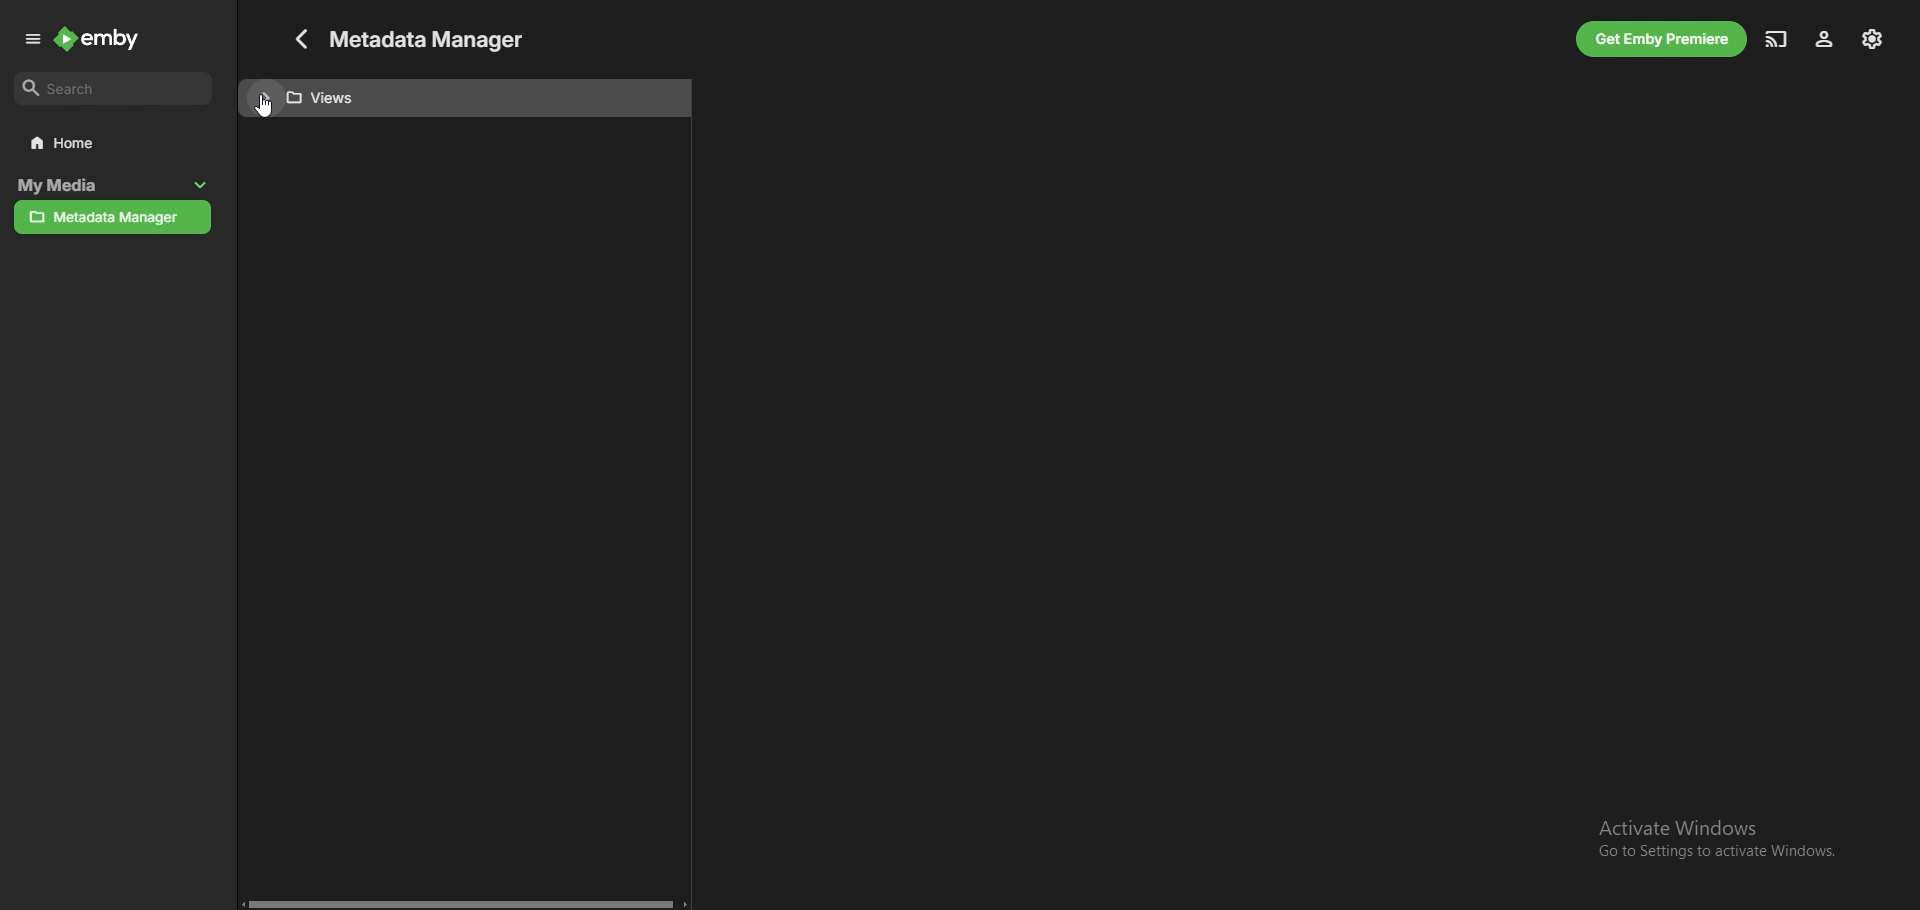 This screenshot has width=1920, height=910. I want to click on search bar, so click(114, 89).